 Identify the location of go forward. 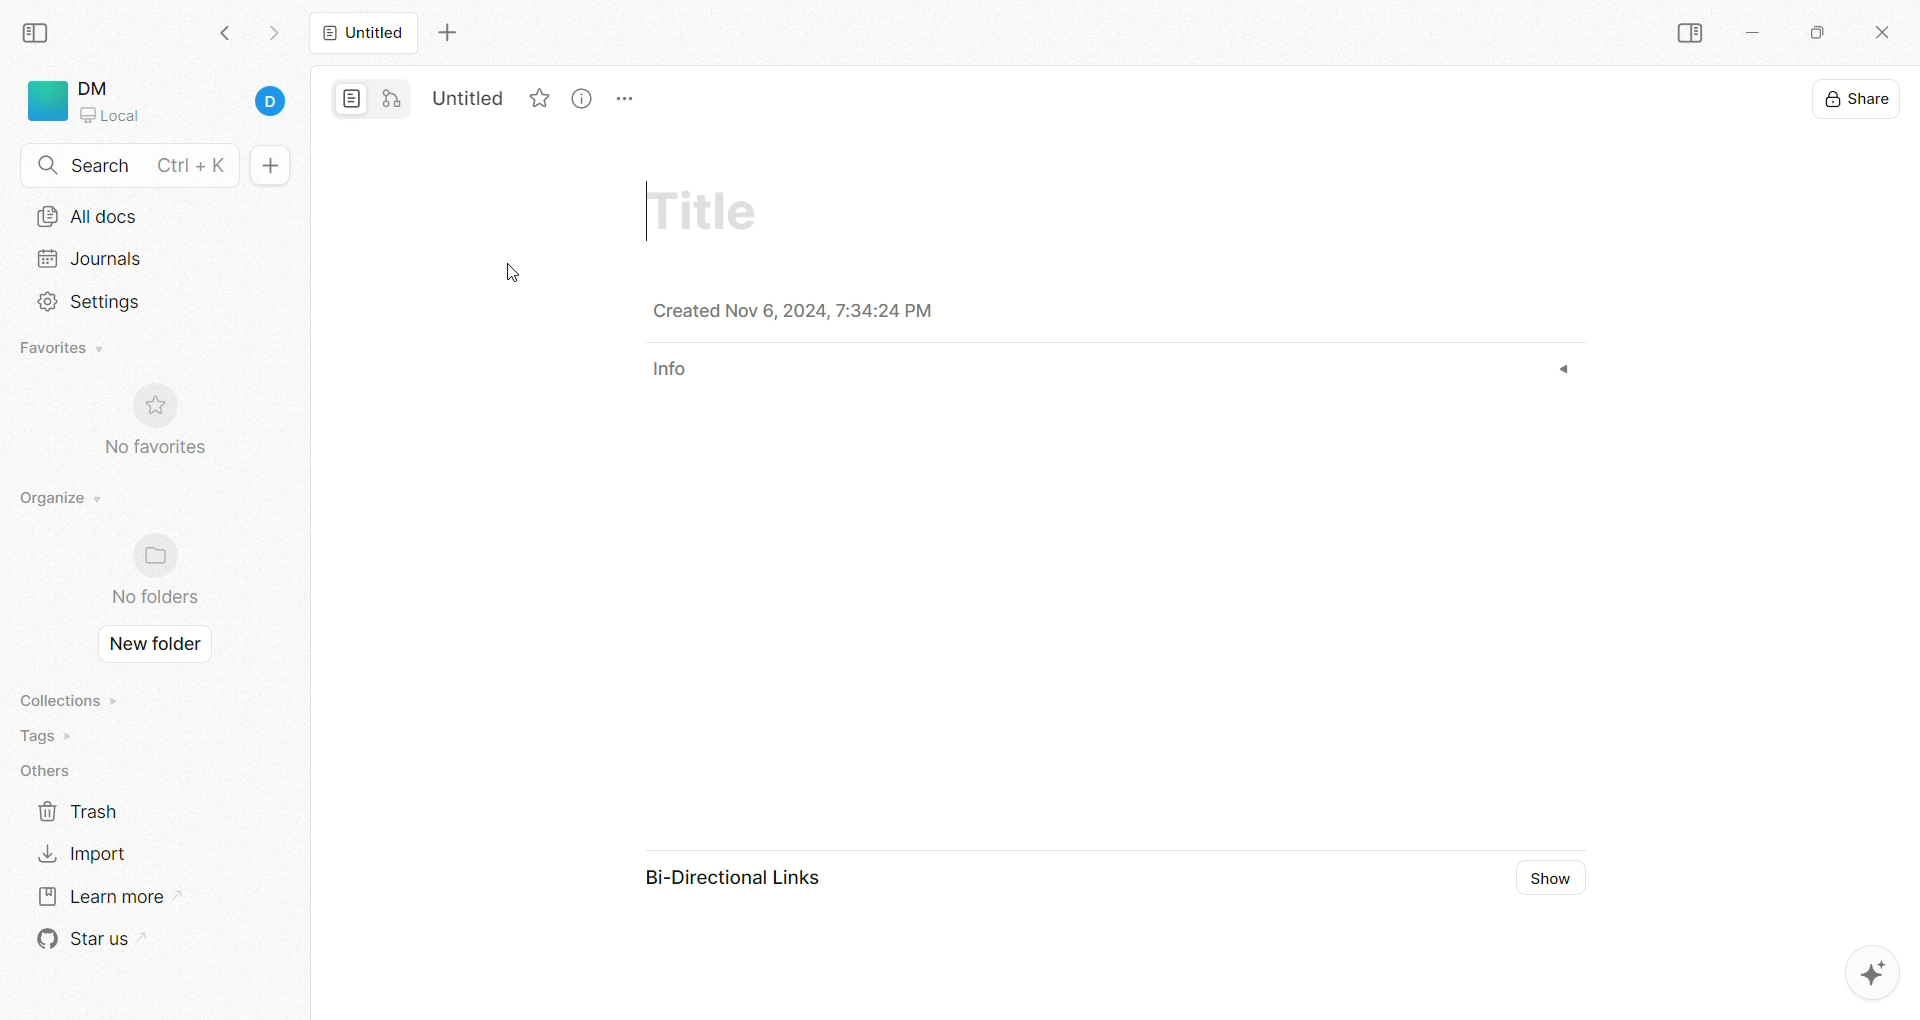
(273, 38).